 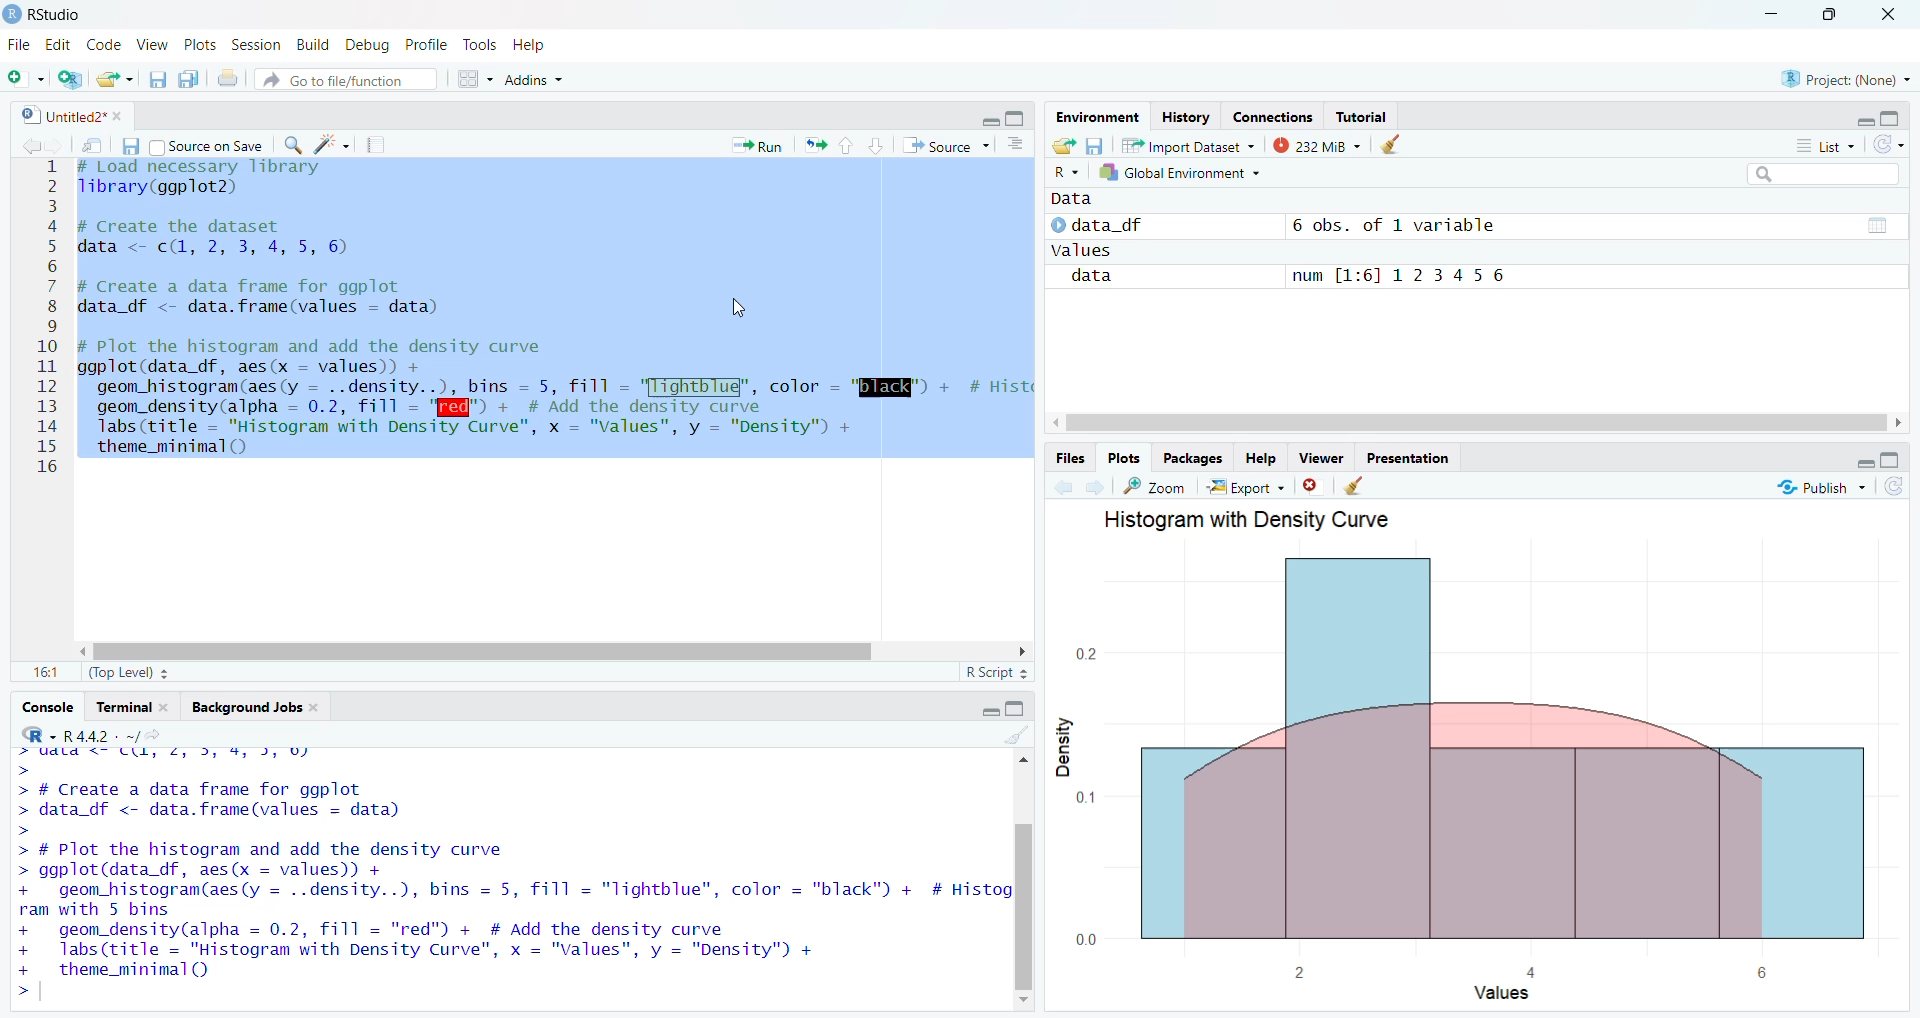 What do you see at coordinates (210, 144) in the screenshot?
I see `| Source on Save` at bounding box center [210, 144].